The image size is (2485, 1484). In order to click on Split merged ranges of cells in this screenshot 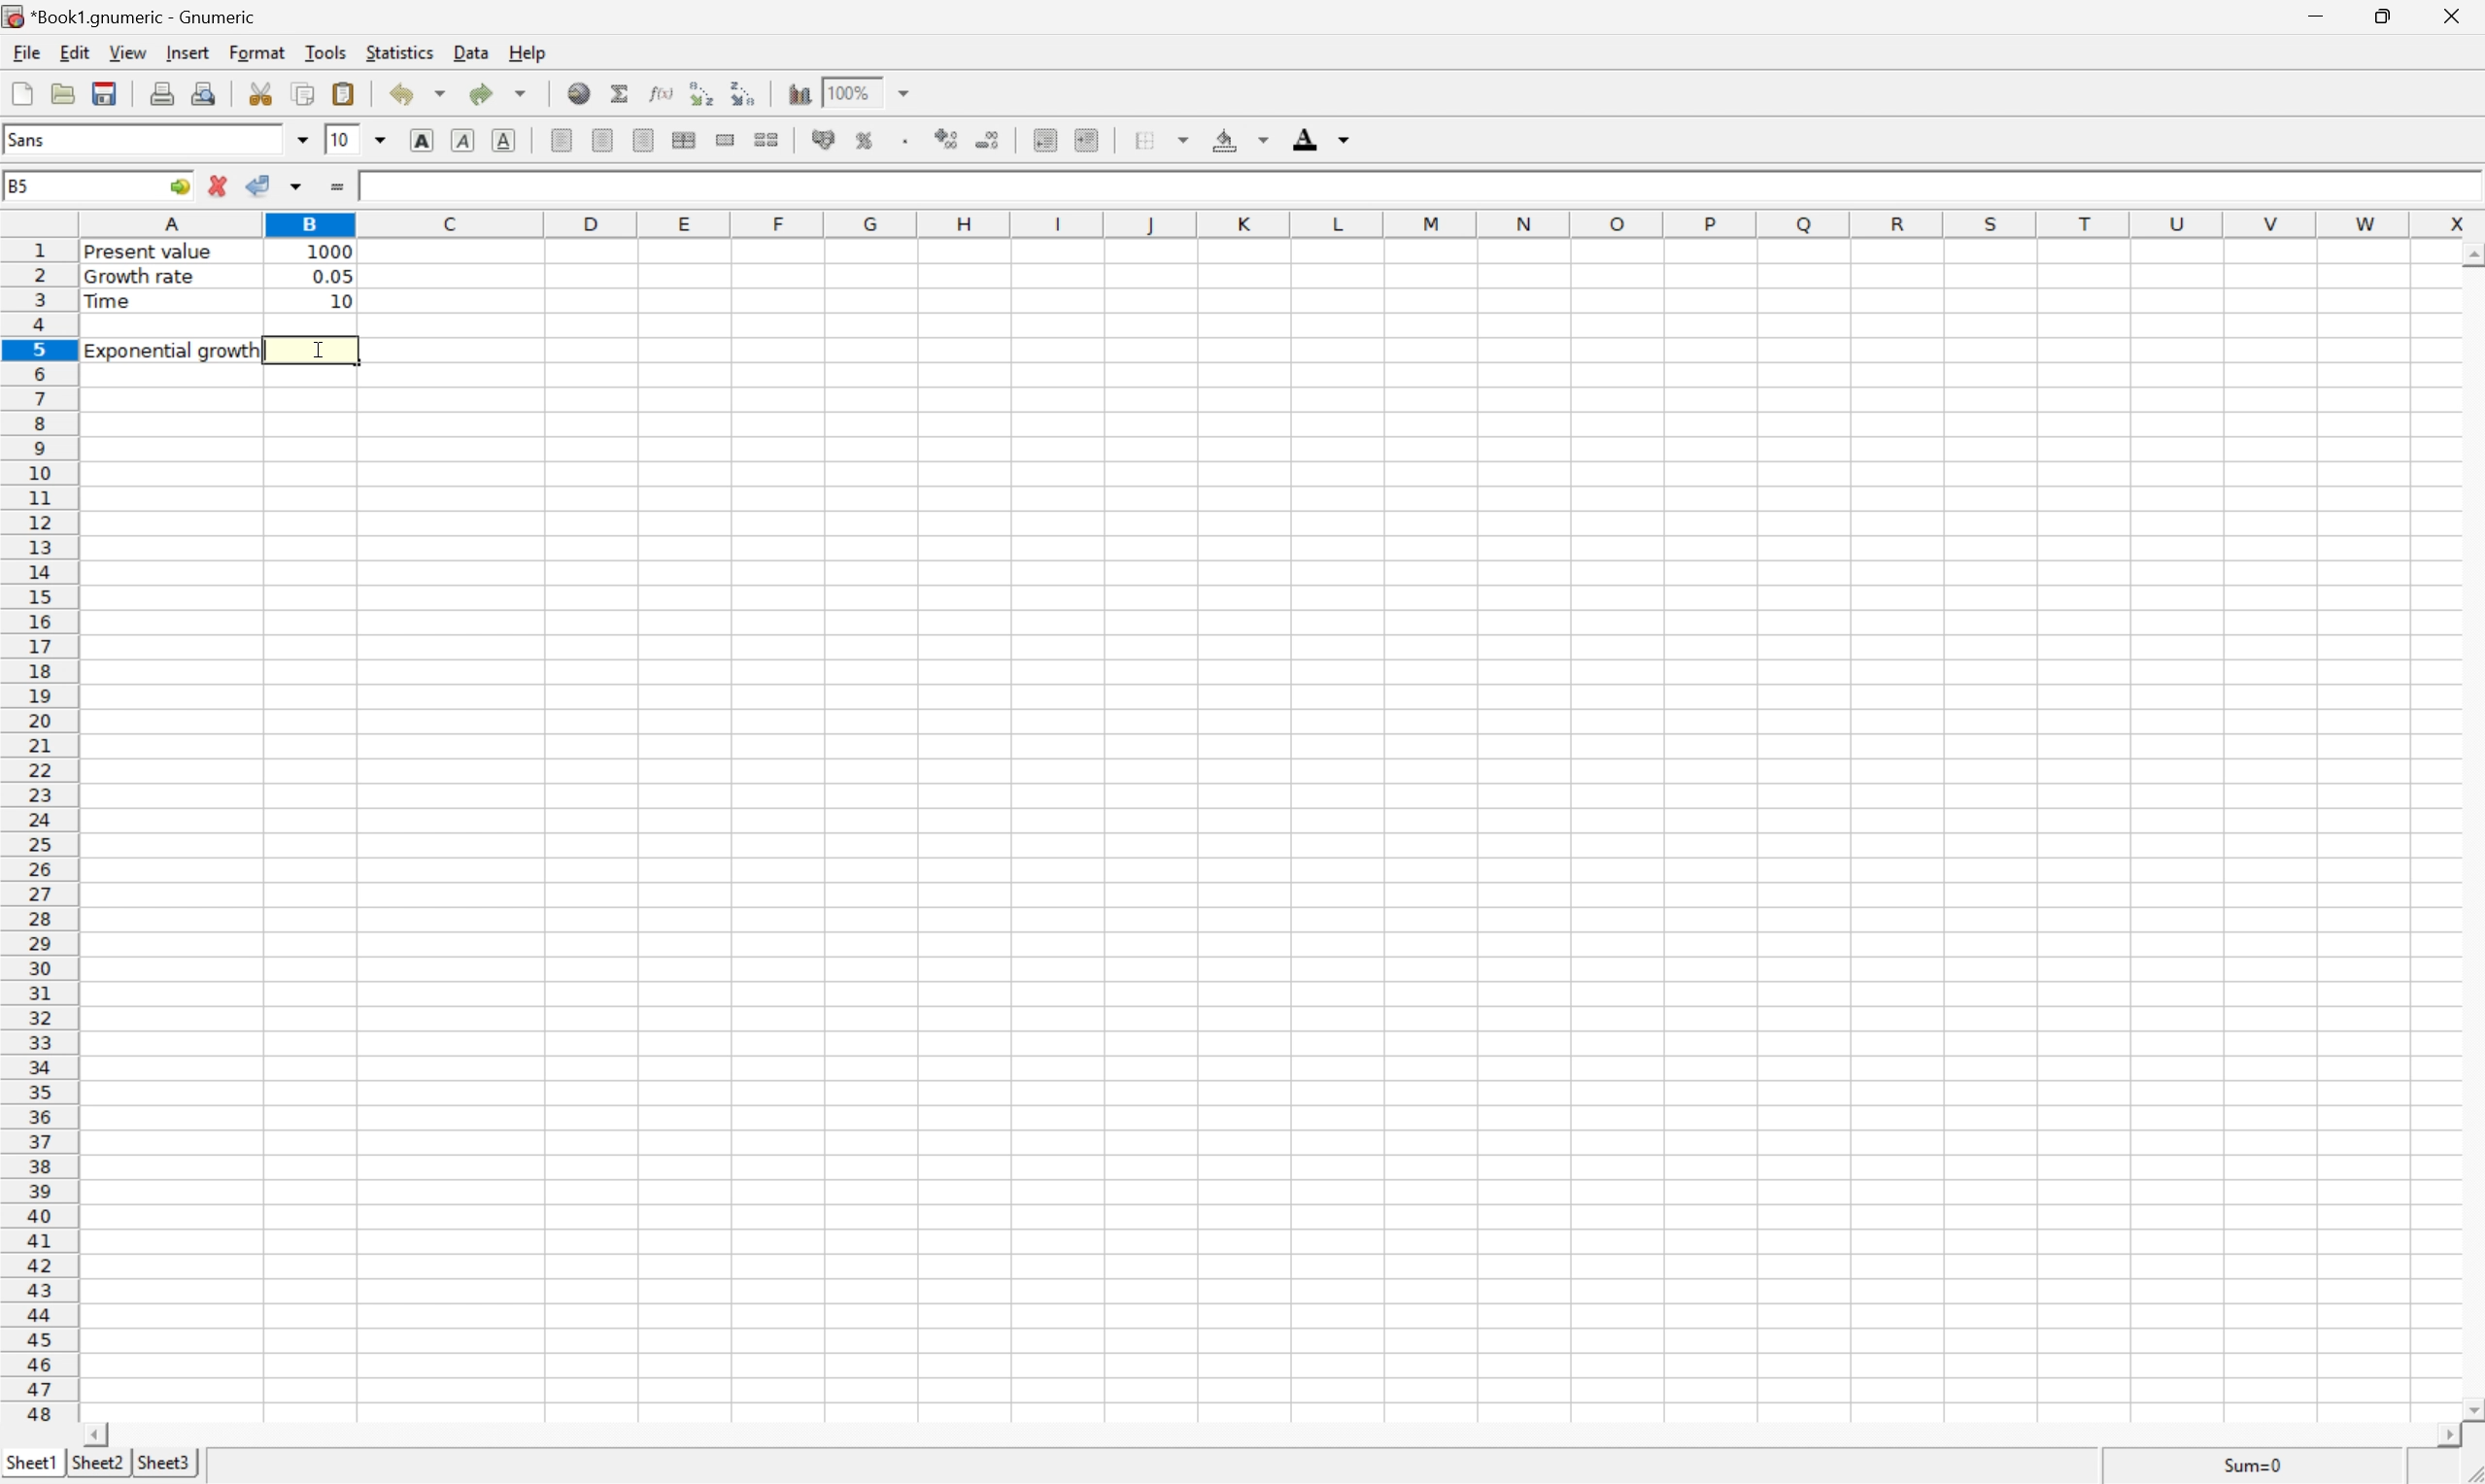, I will do `click(766, 138)`.